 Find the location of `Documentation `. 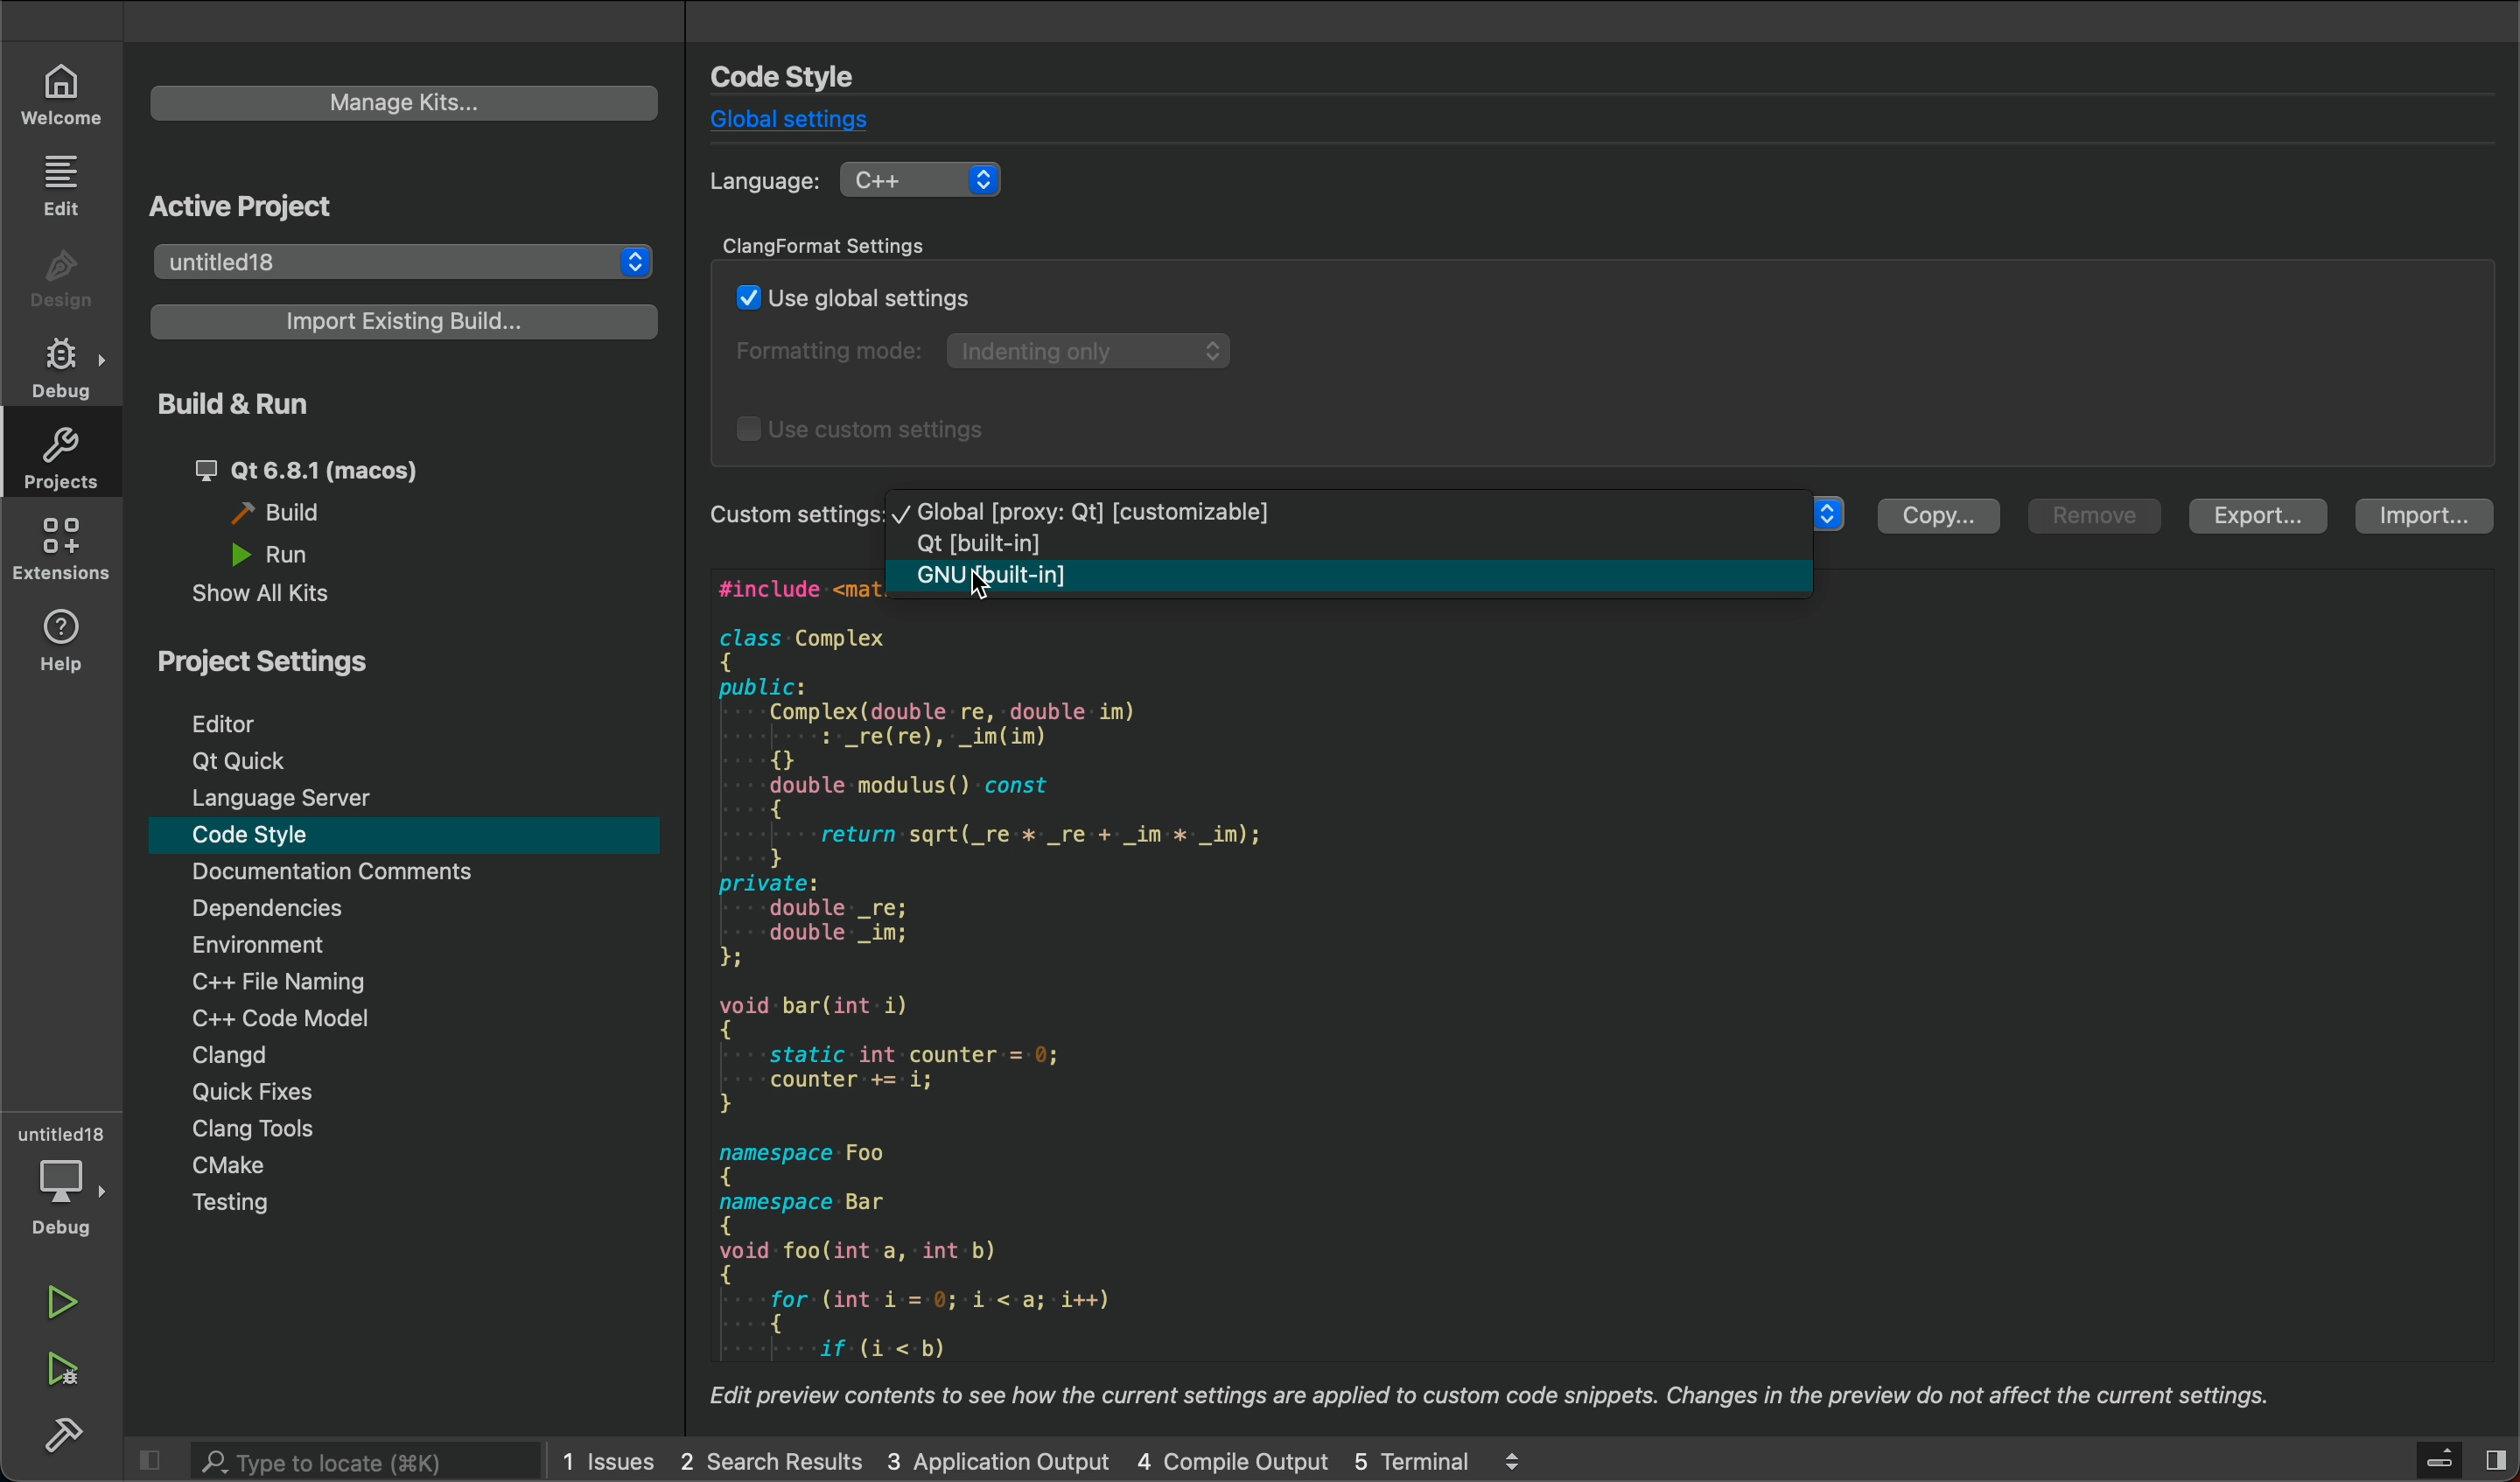

Documentation  is located at coordinates (320, 873).